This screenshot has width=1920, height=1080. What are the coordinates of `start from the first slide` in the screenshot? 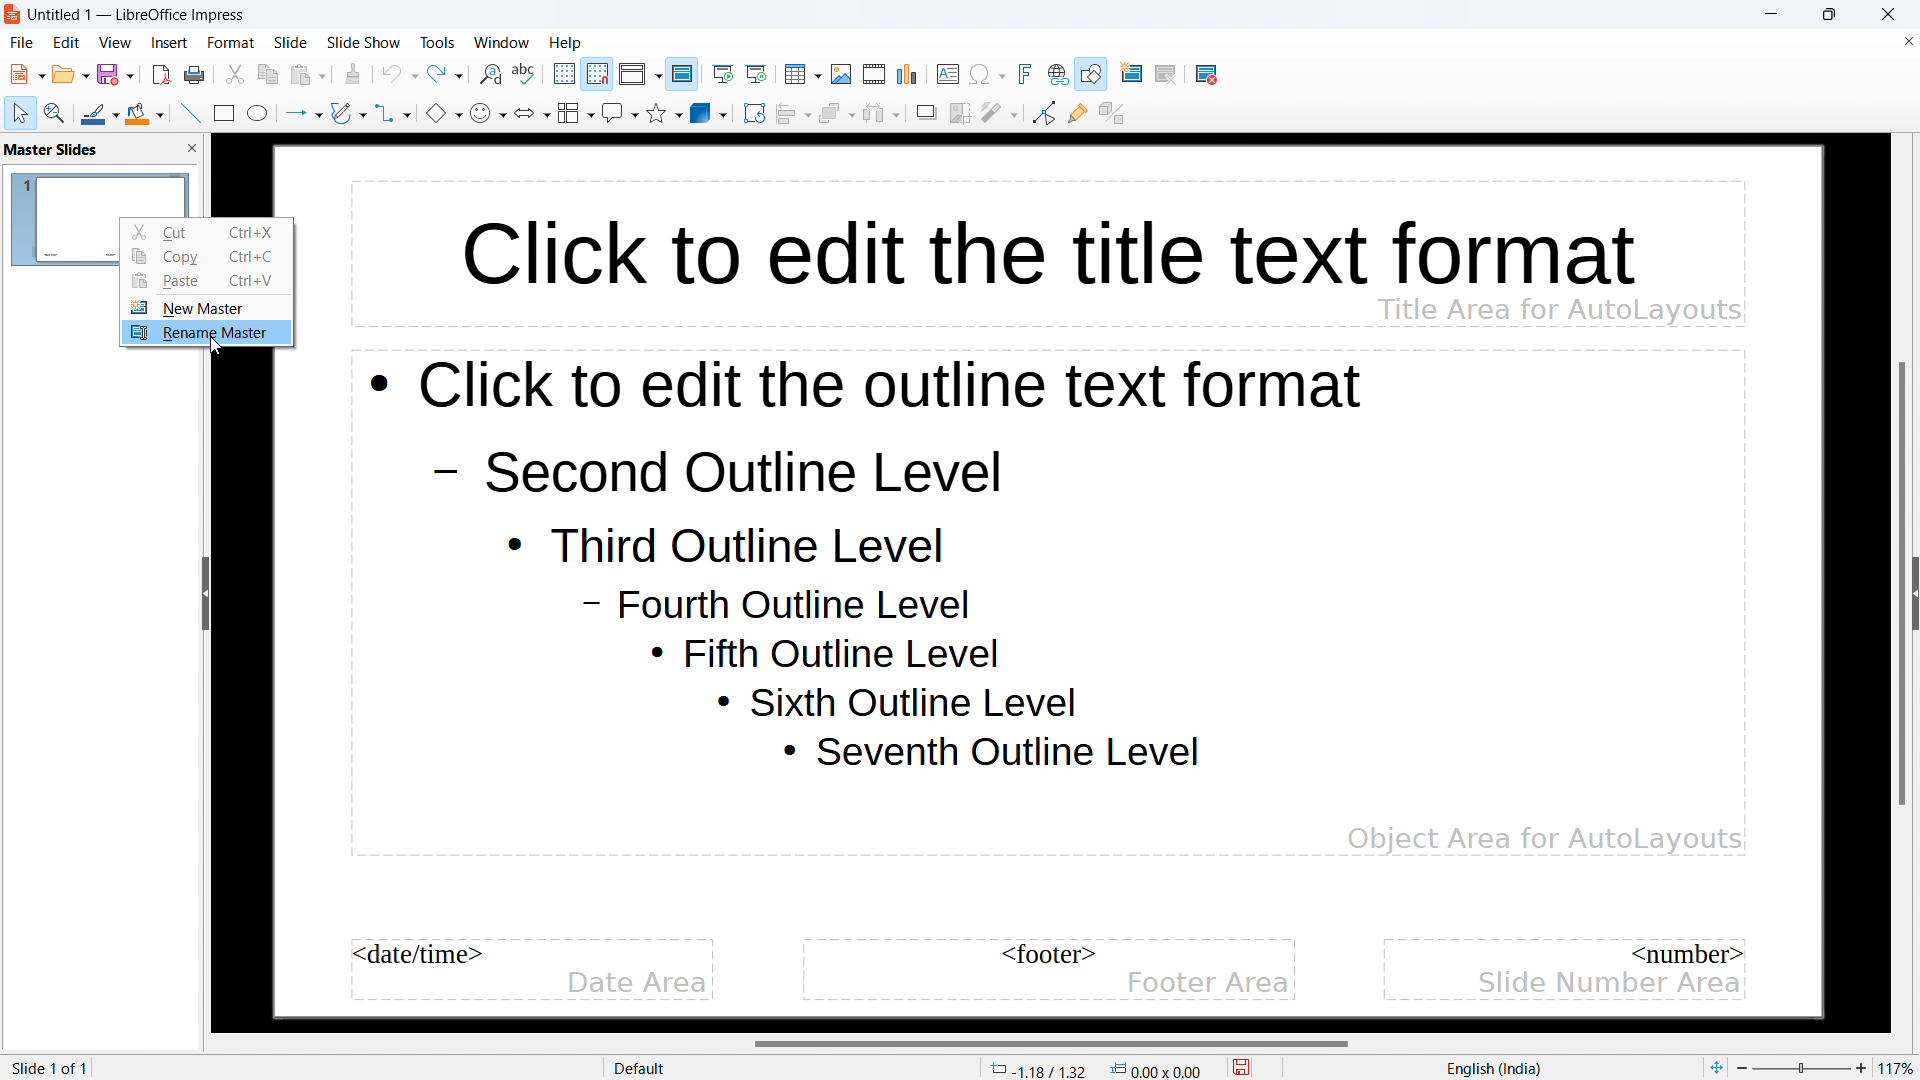 It's located at (724, 75).